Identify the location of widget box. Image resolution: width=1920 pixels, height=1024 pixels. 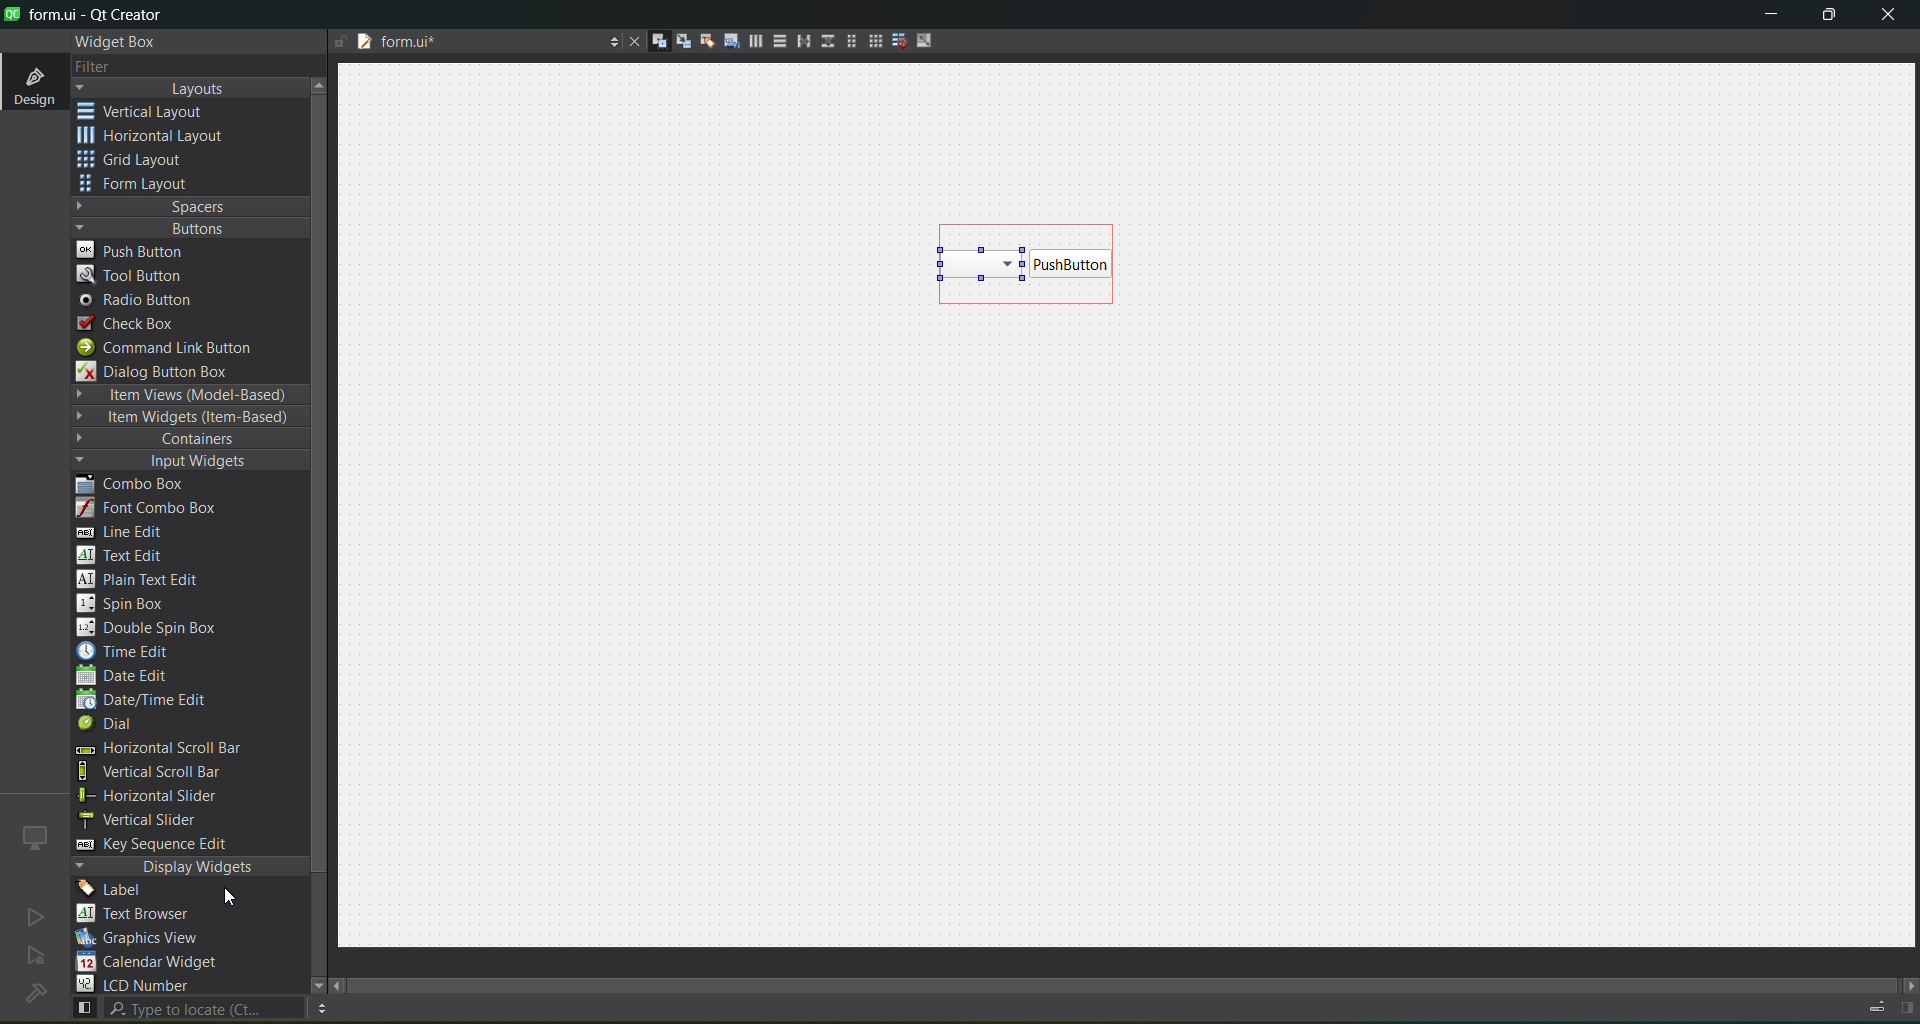
(120, 42).